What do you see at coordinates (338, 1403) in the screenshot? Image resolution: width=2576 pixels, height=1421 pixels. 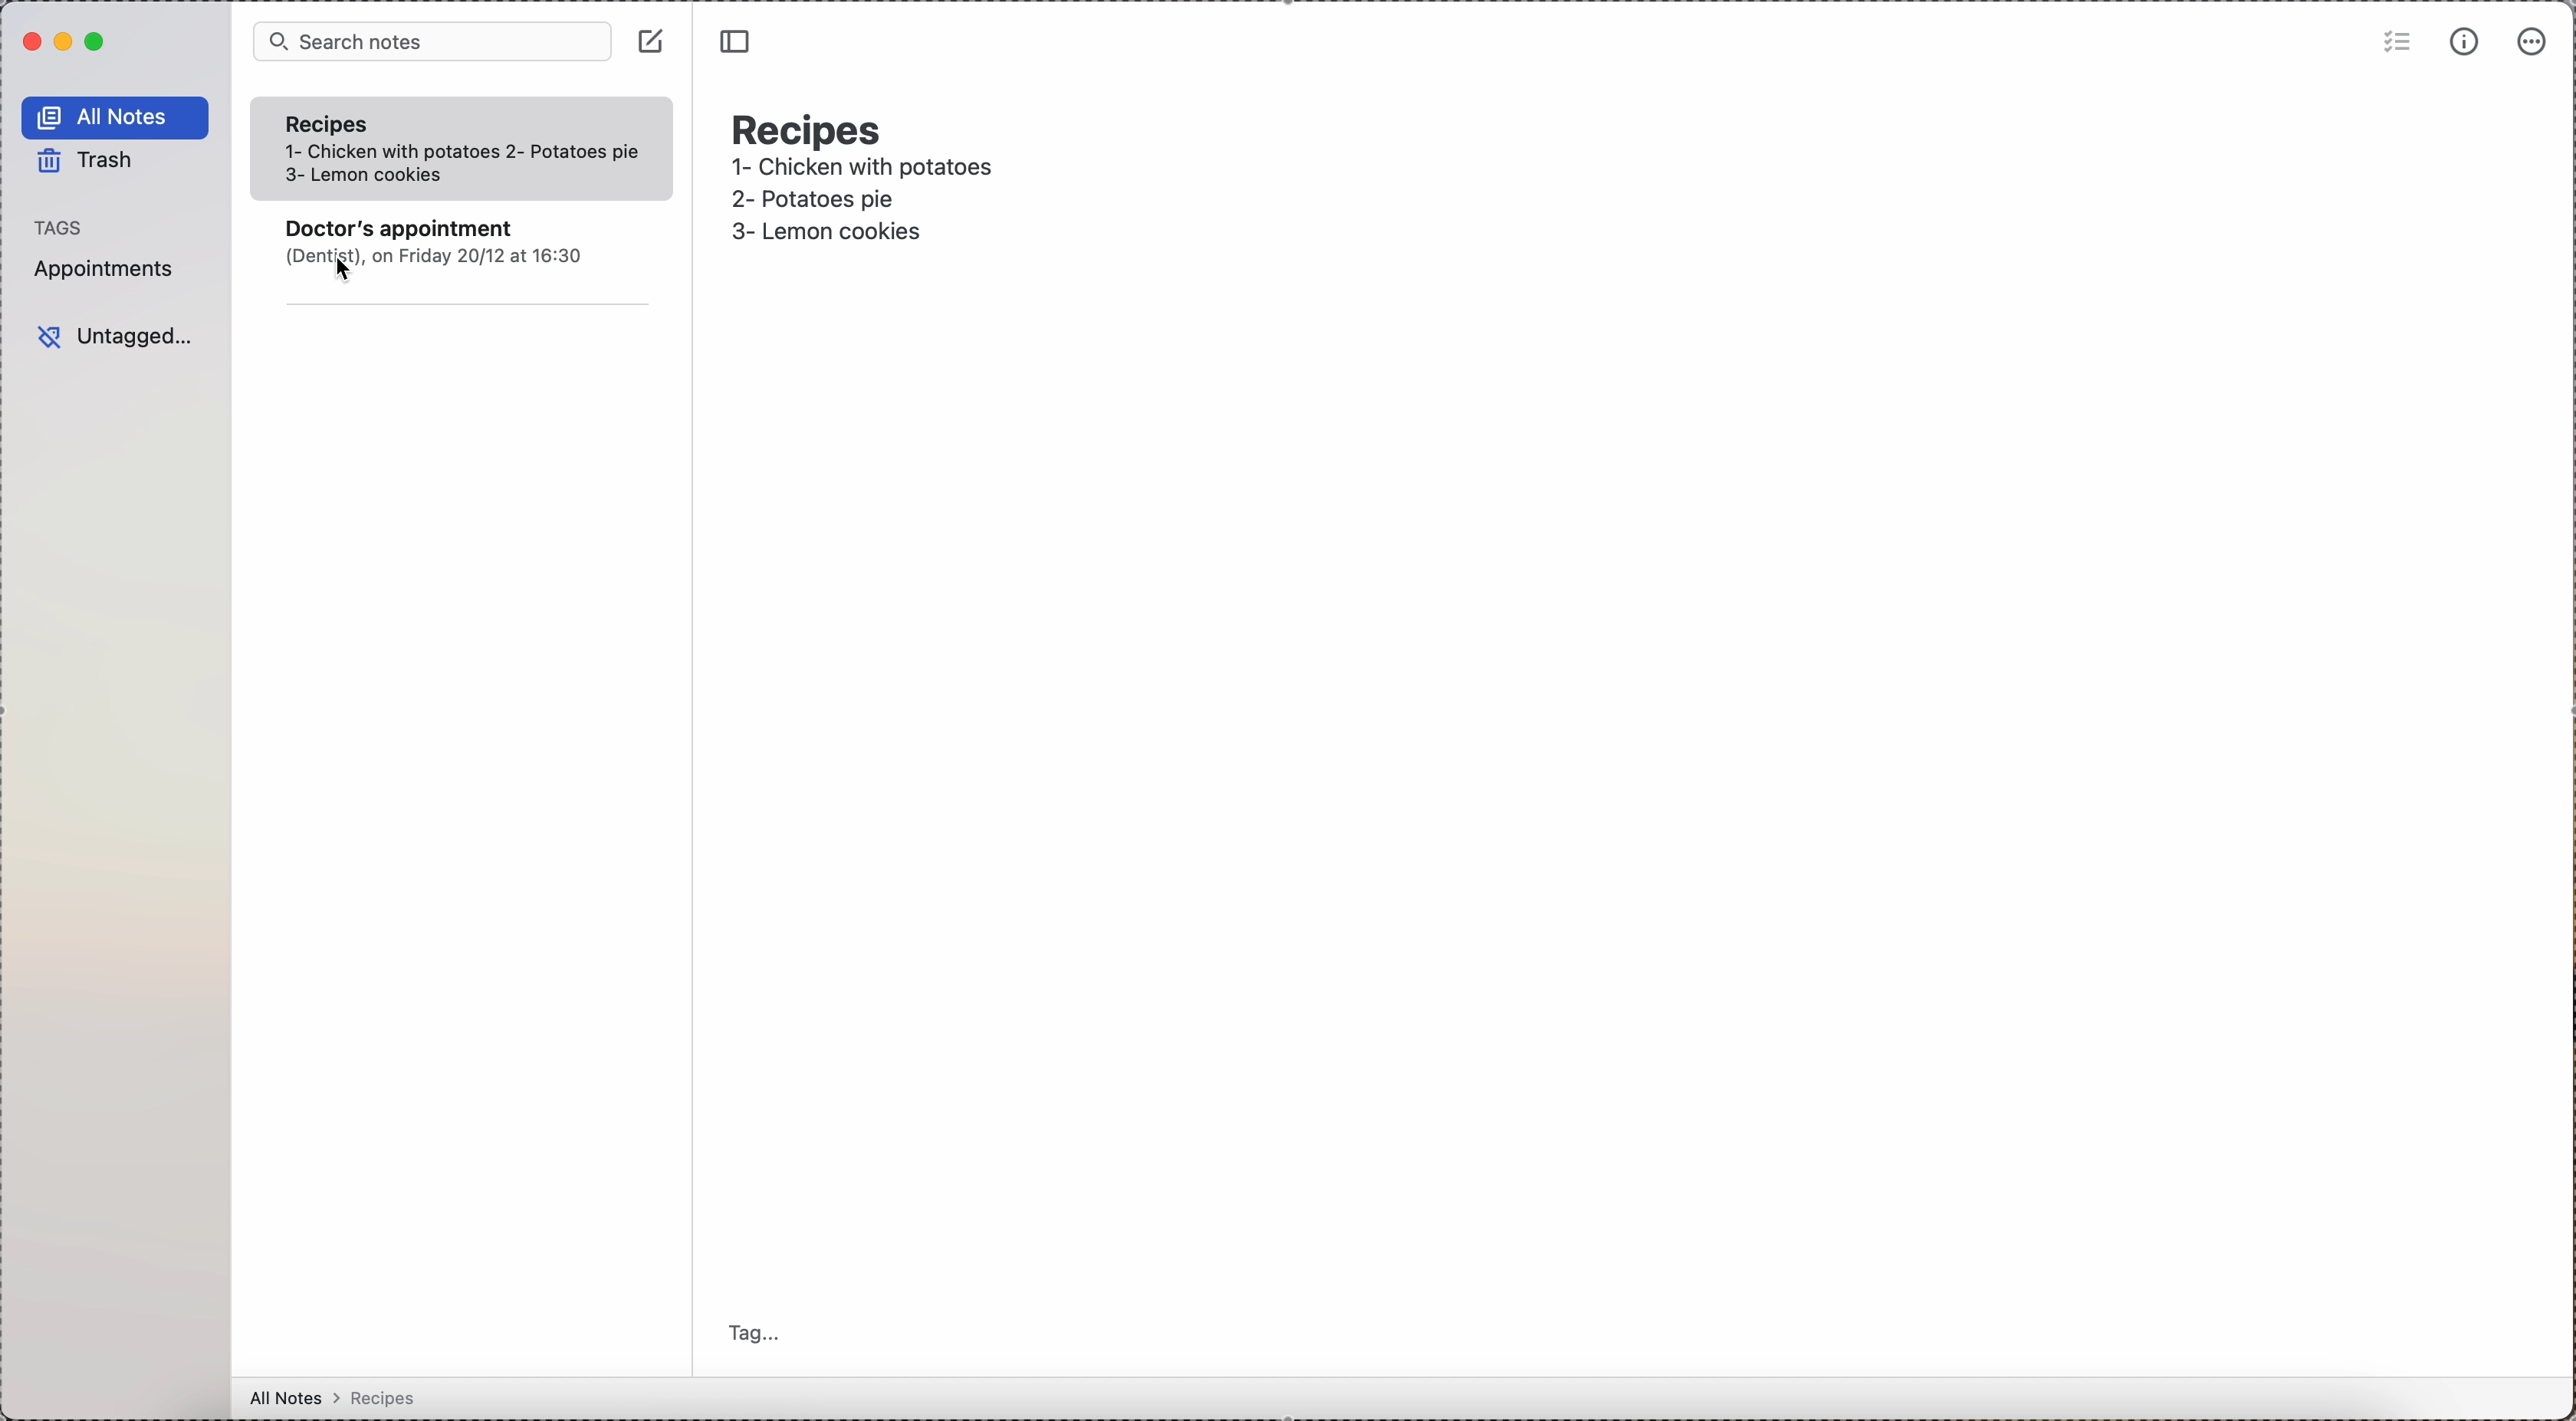 I see `all notes > recipes` at bounding box center [338, 1403].